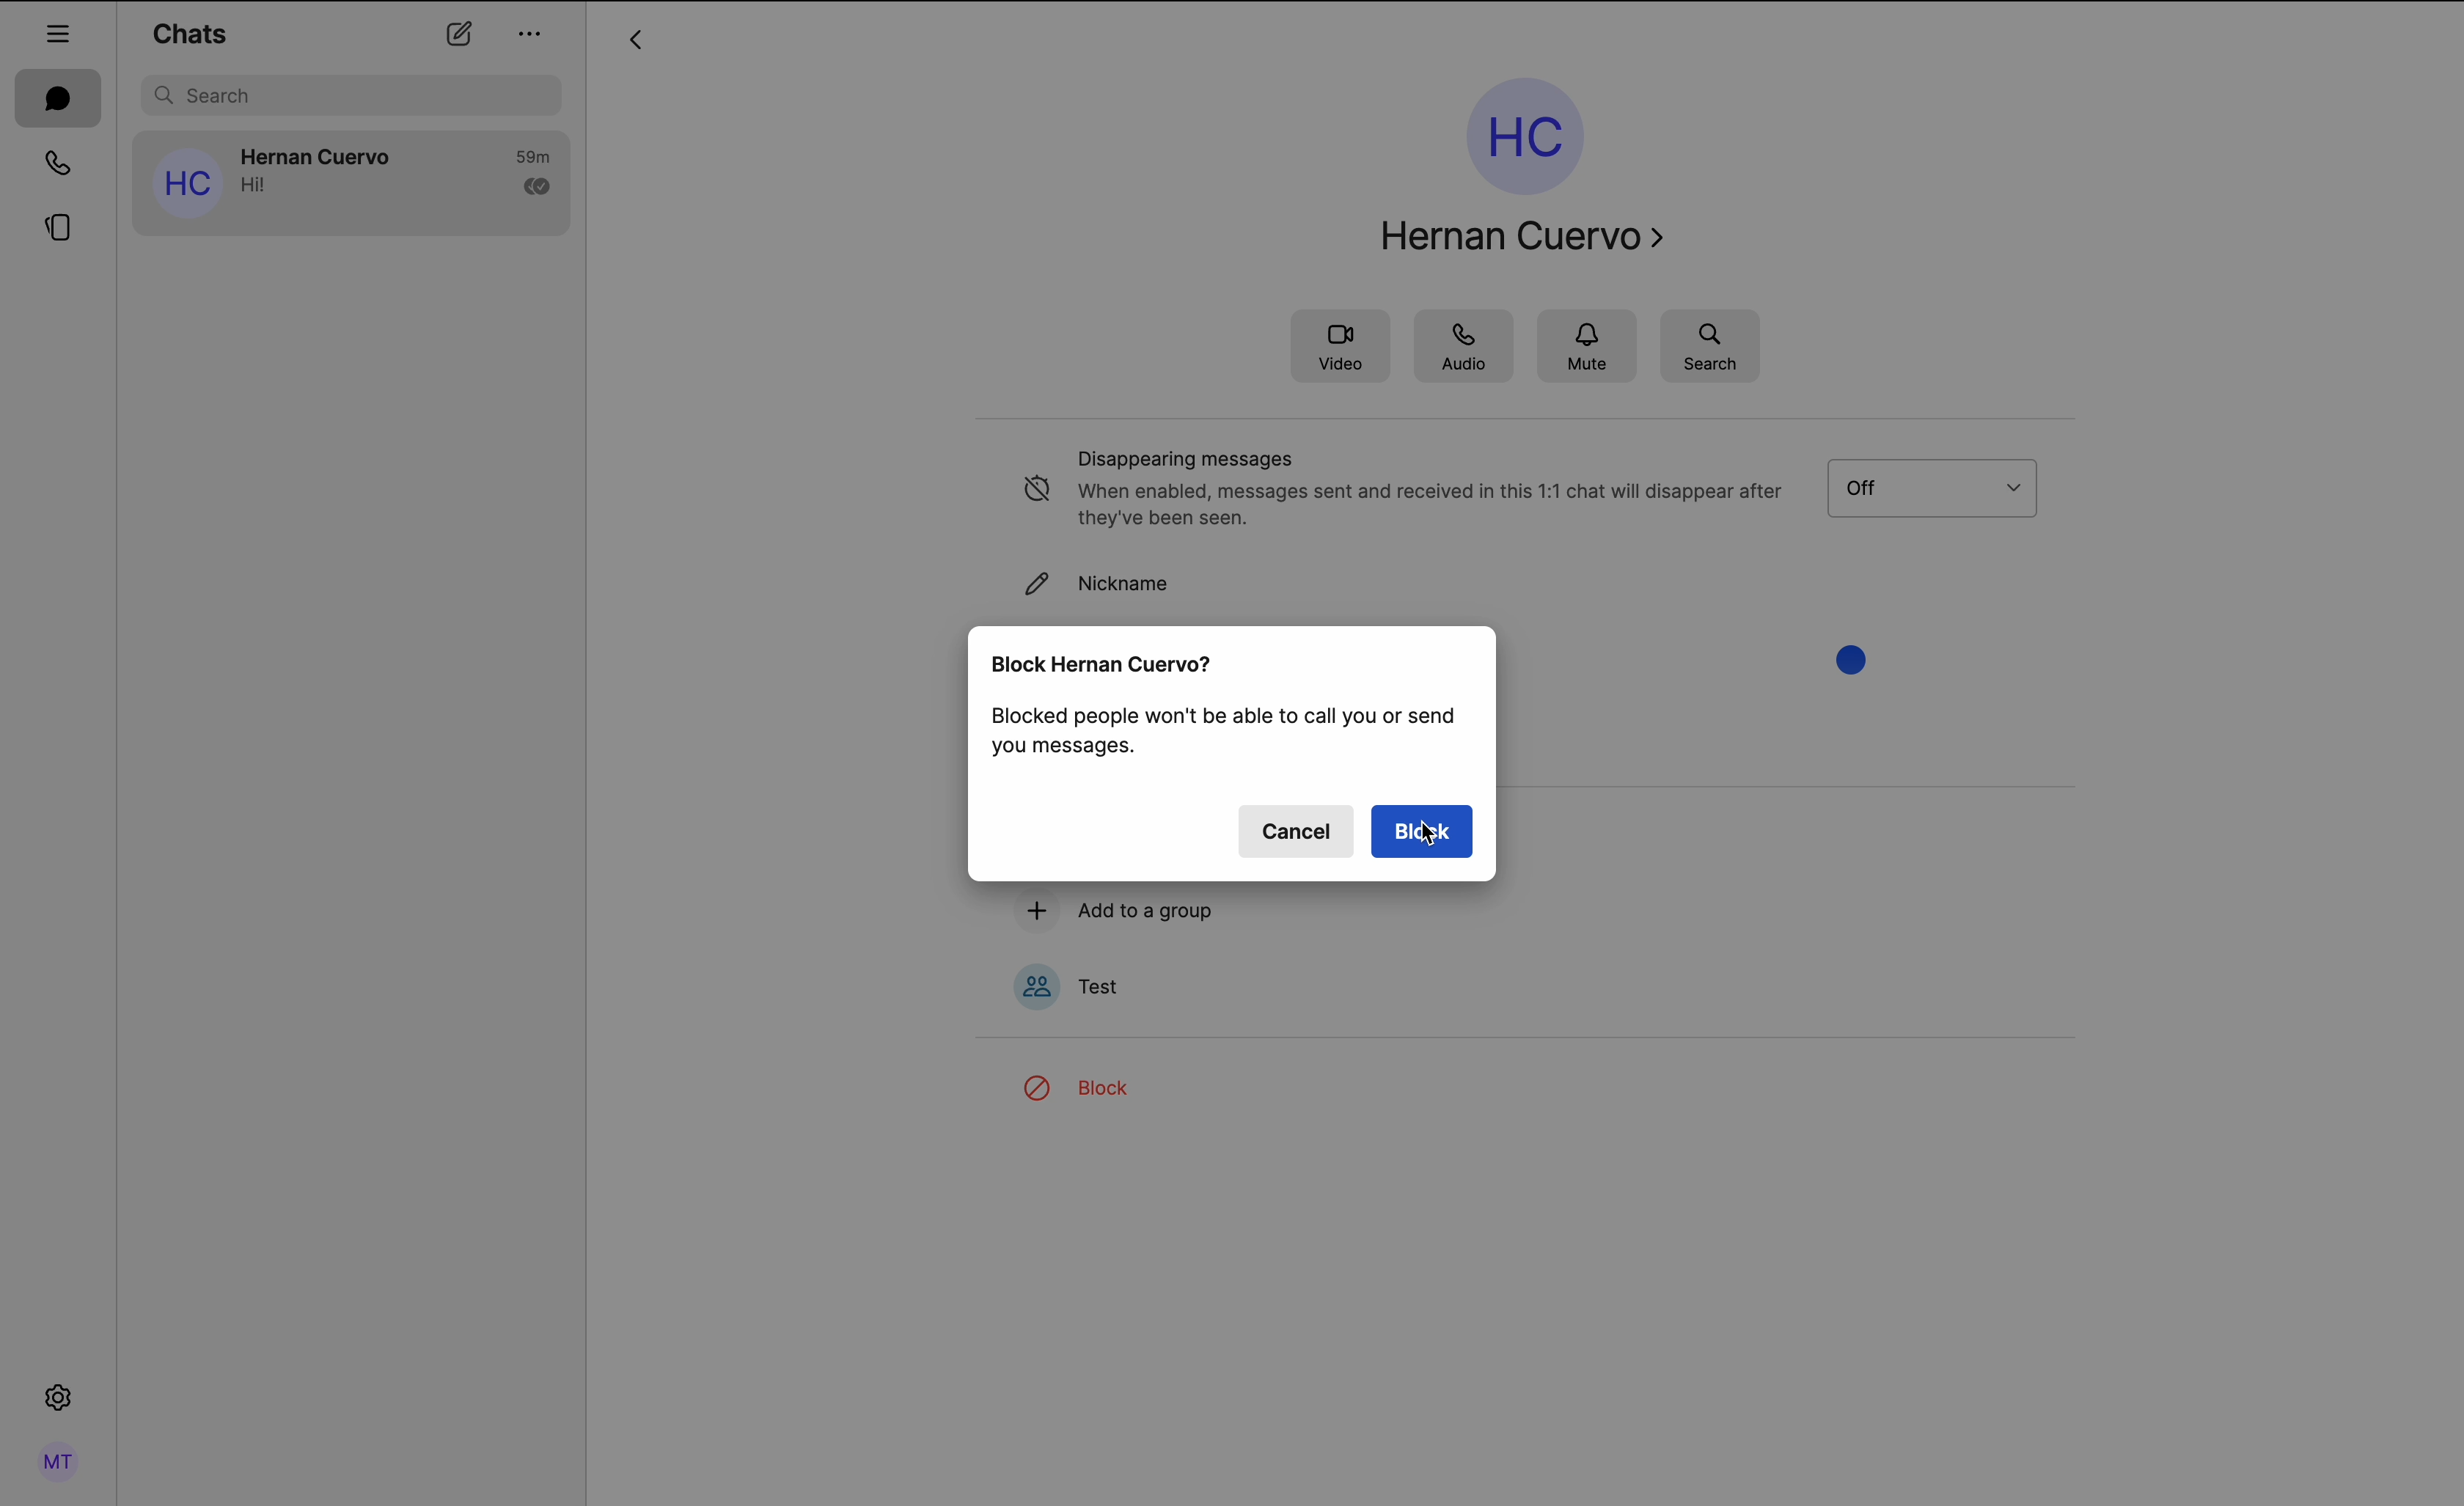 This screenshot has width=2464, height=1506. What do you see at coordinates (349, 178) in the screenshot?
I see `Hernan Cuervo's chat` at bounding box center [349, 178].